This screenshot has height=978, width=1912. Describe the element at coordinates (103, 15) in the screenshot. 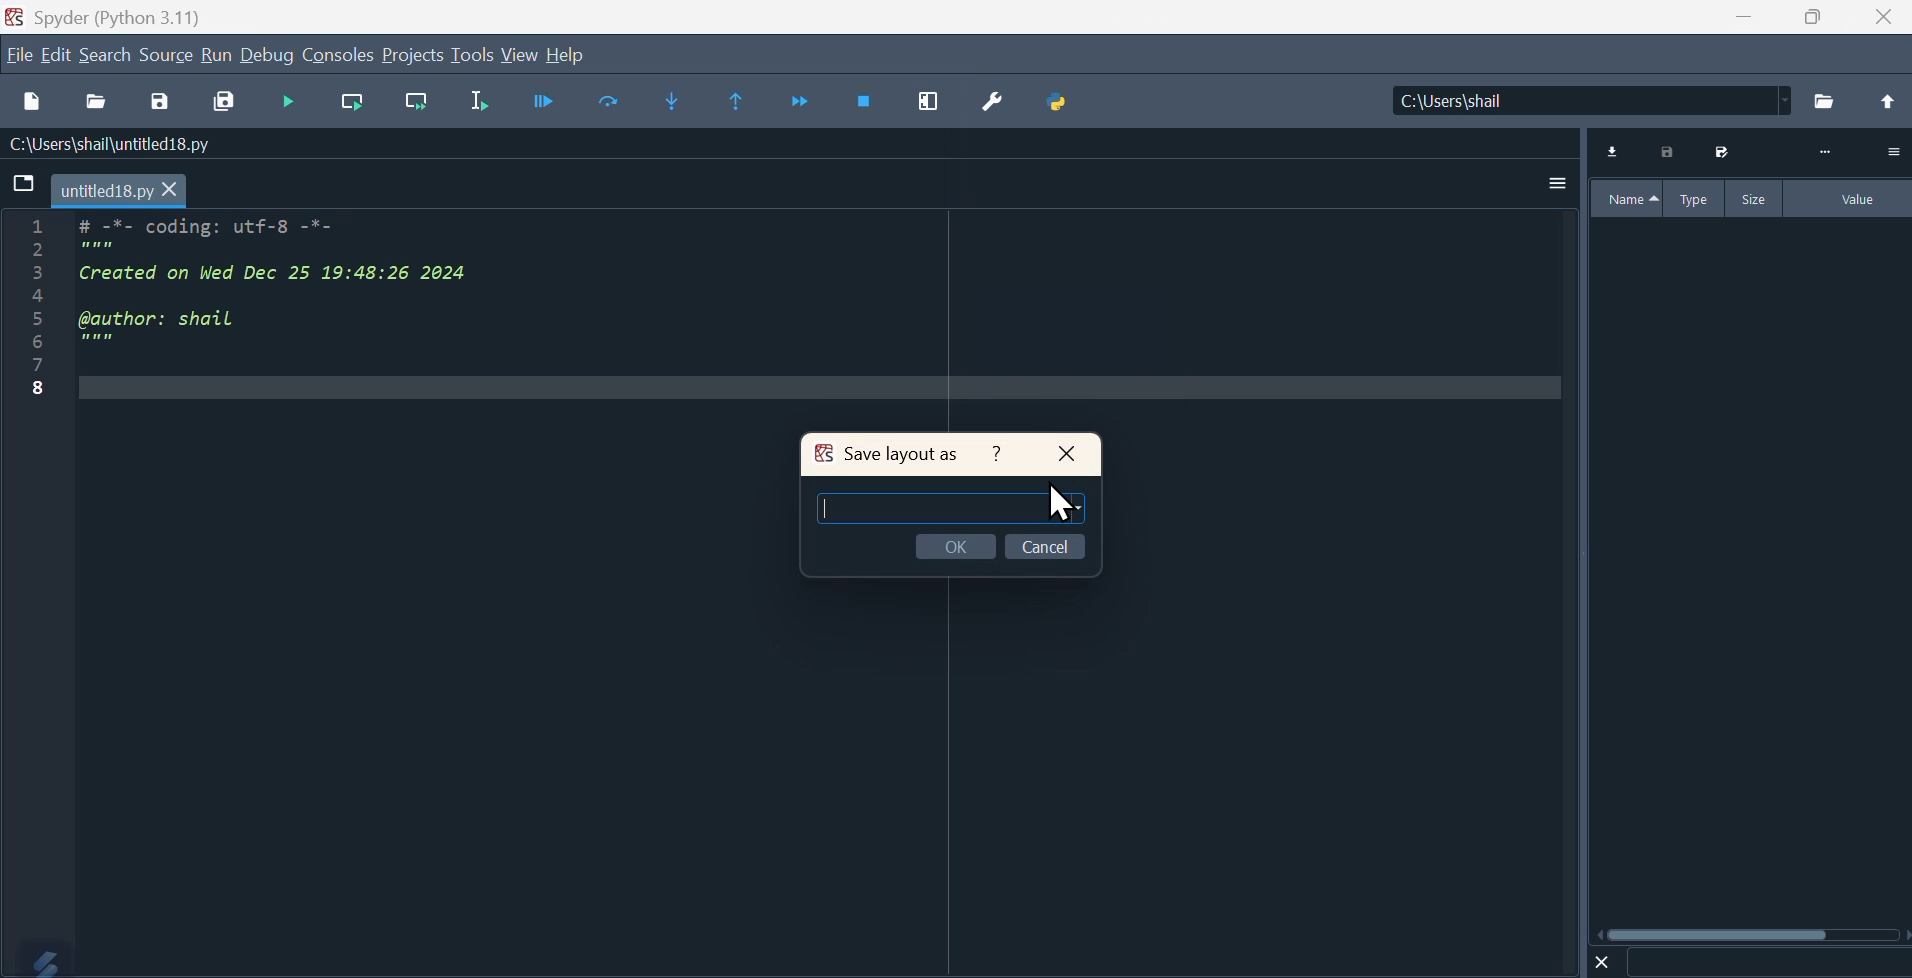

I see `Spyder (Python 3.11)` at that location.